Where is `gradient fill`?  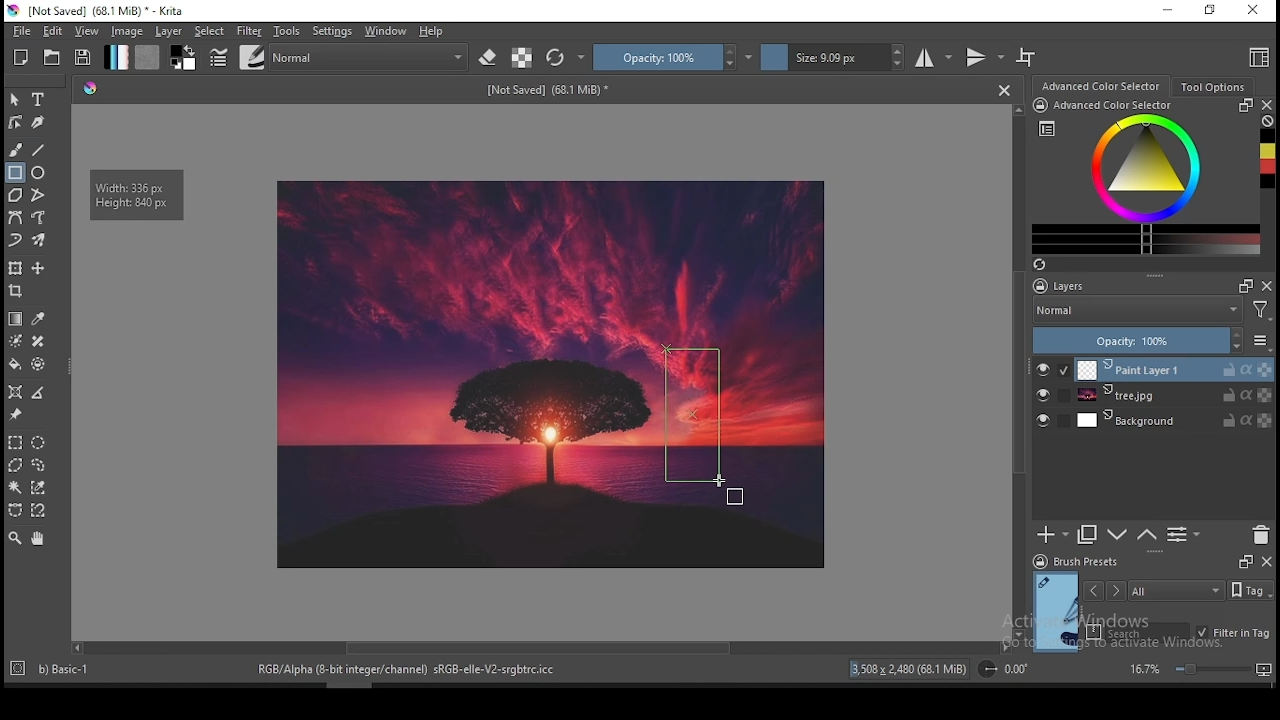 gradient fill is located at coordinates (117, 57).